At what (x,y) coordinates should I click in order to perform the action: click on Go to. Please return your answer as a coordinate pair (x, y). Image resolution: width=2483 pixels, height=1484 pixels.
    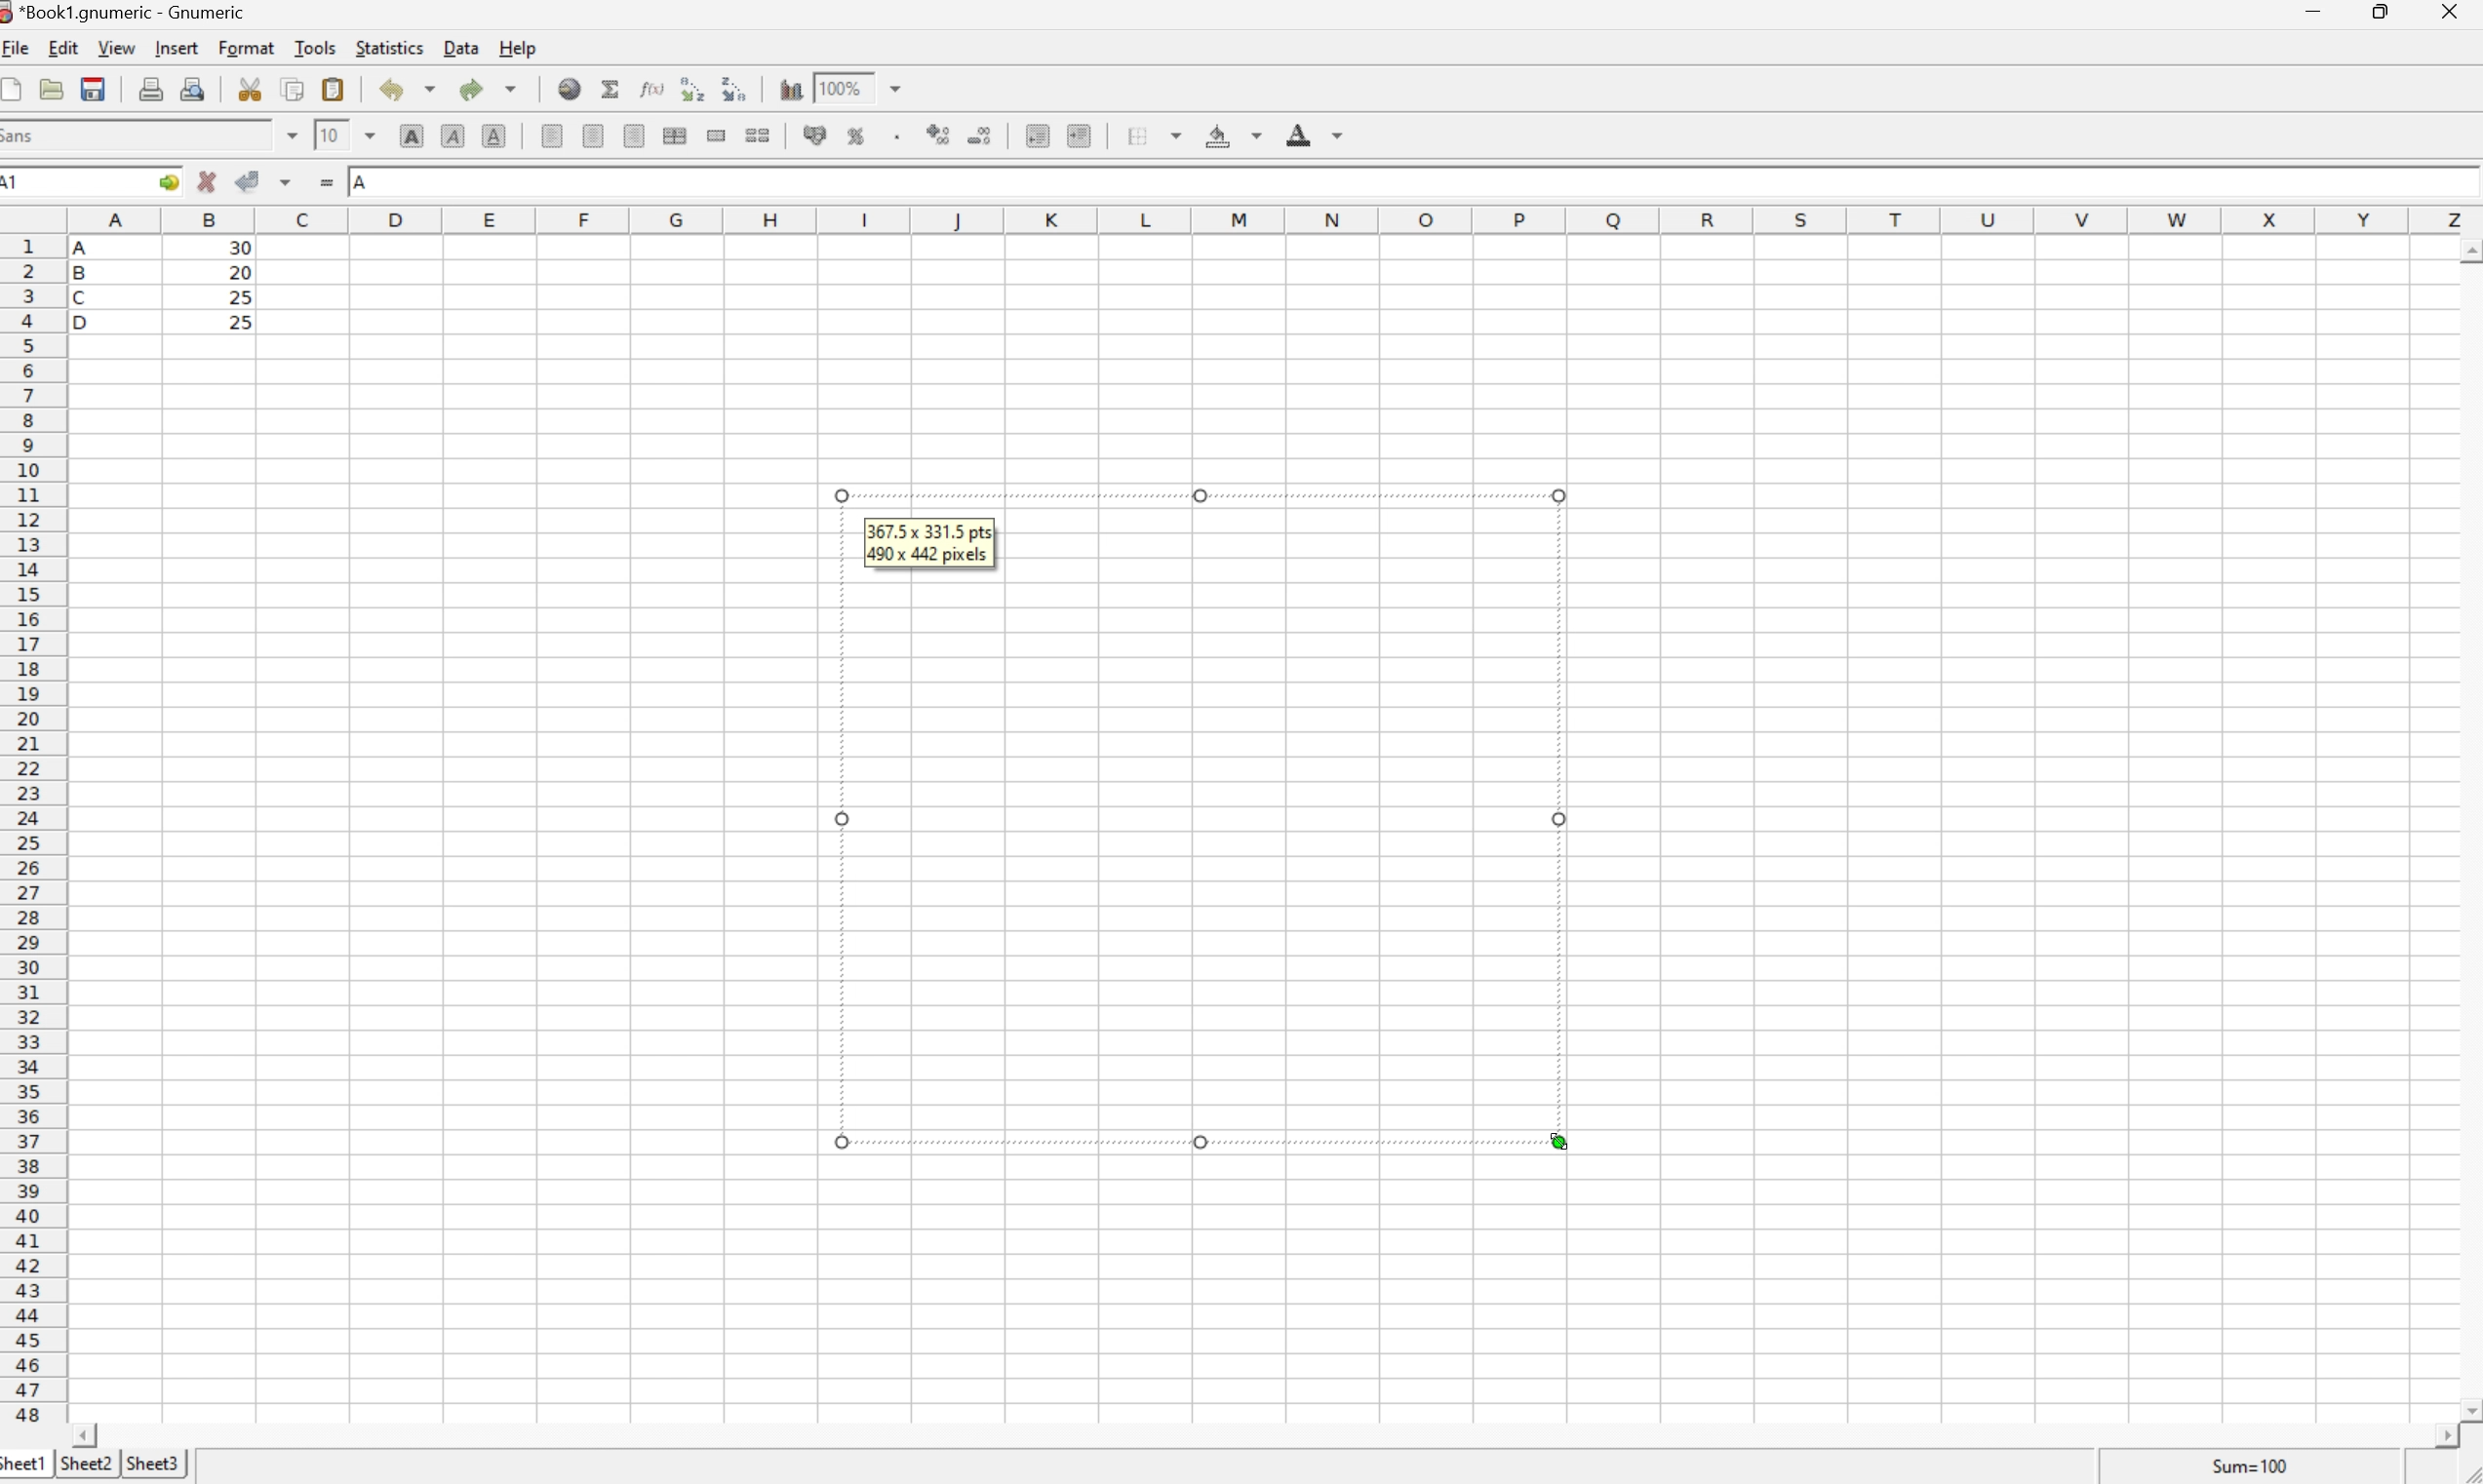
    Looking at the image, I should click on (168, 179).